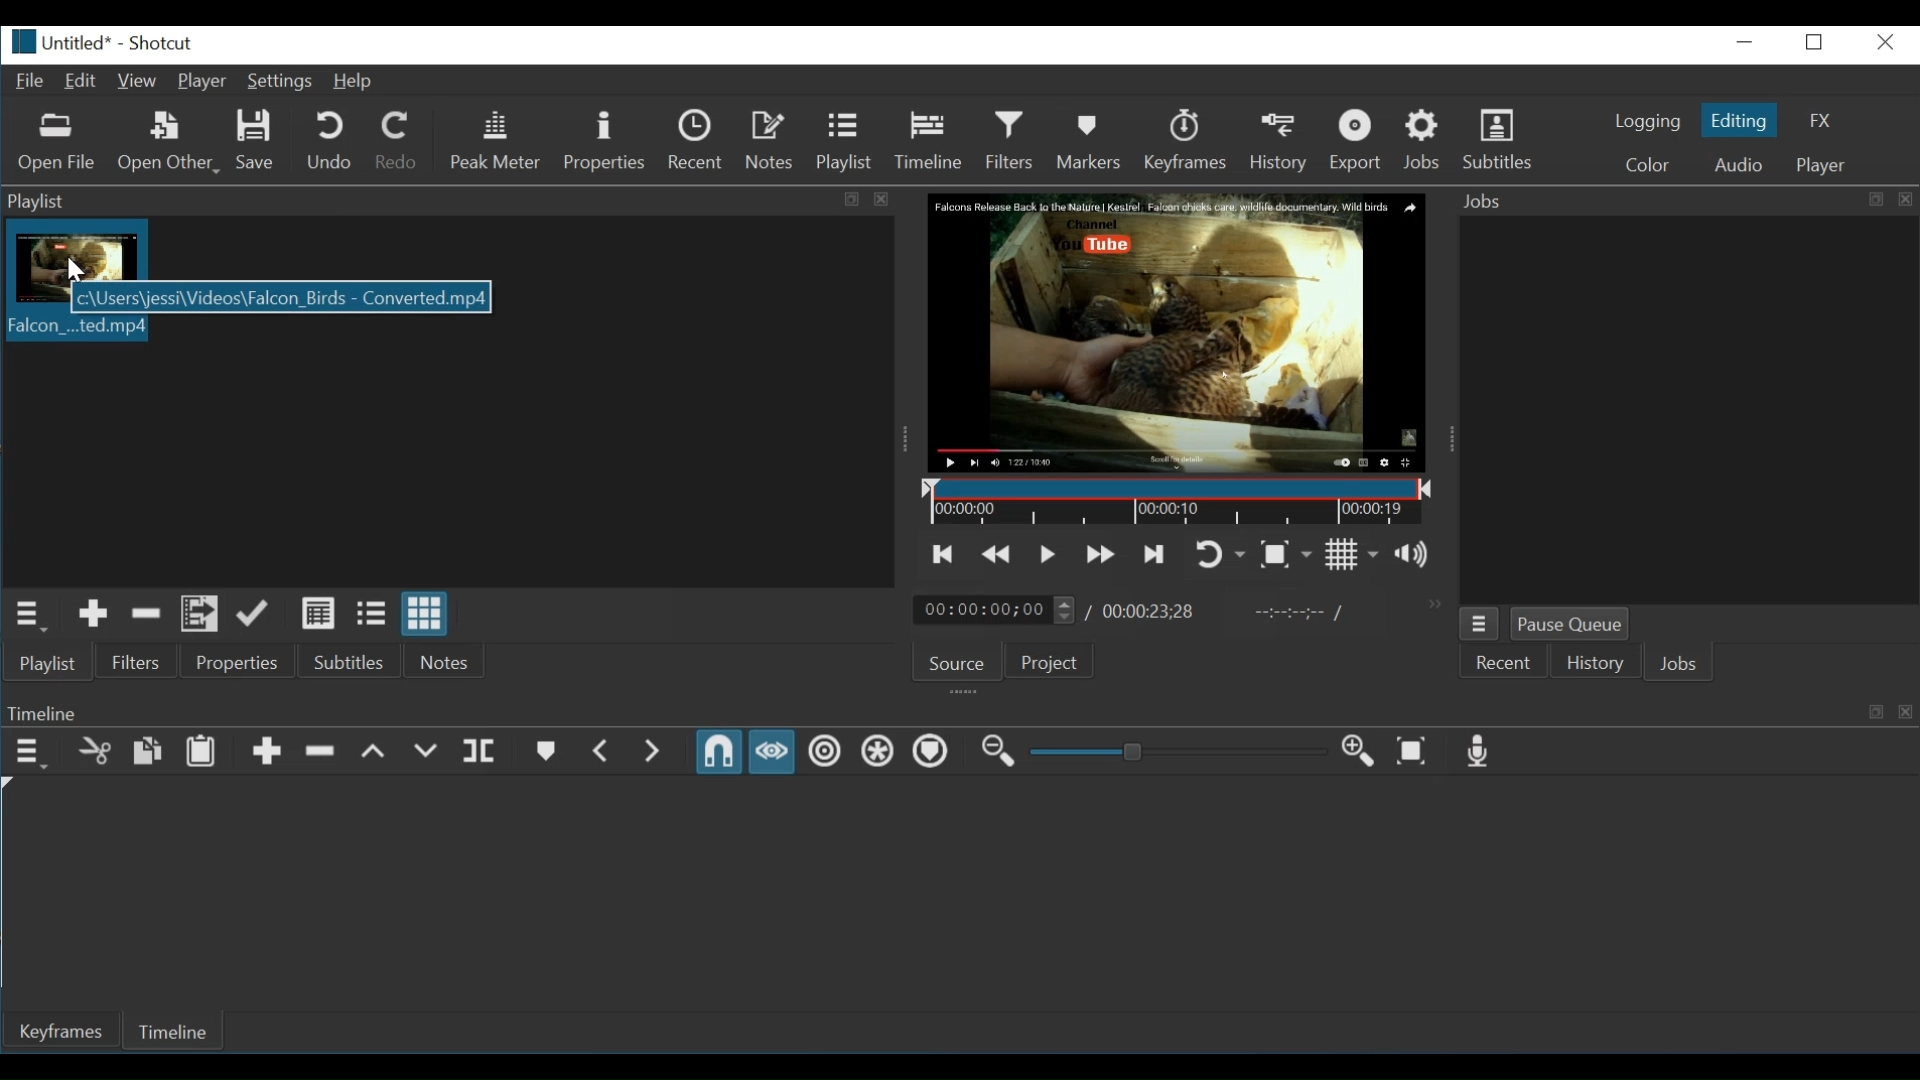 The height and width of the screenshot is (1080, 1920). Describe the element at coordinates (243, 662) in the screenshot. I see `Properties` at that location.